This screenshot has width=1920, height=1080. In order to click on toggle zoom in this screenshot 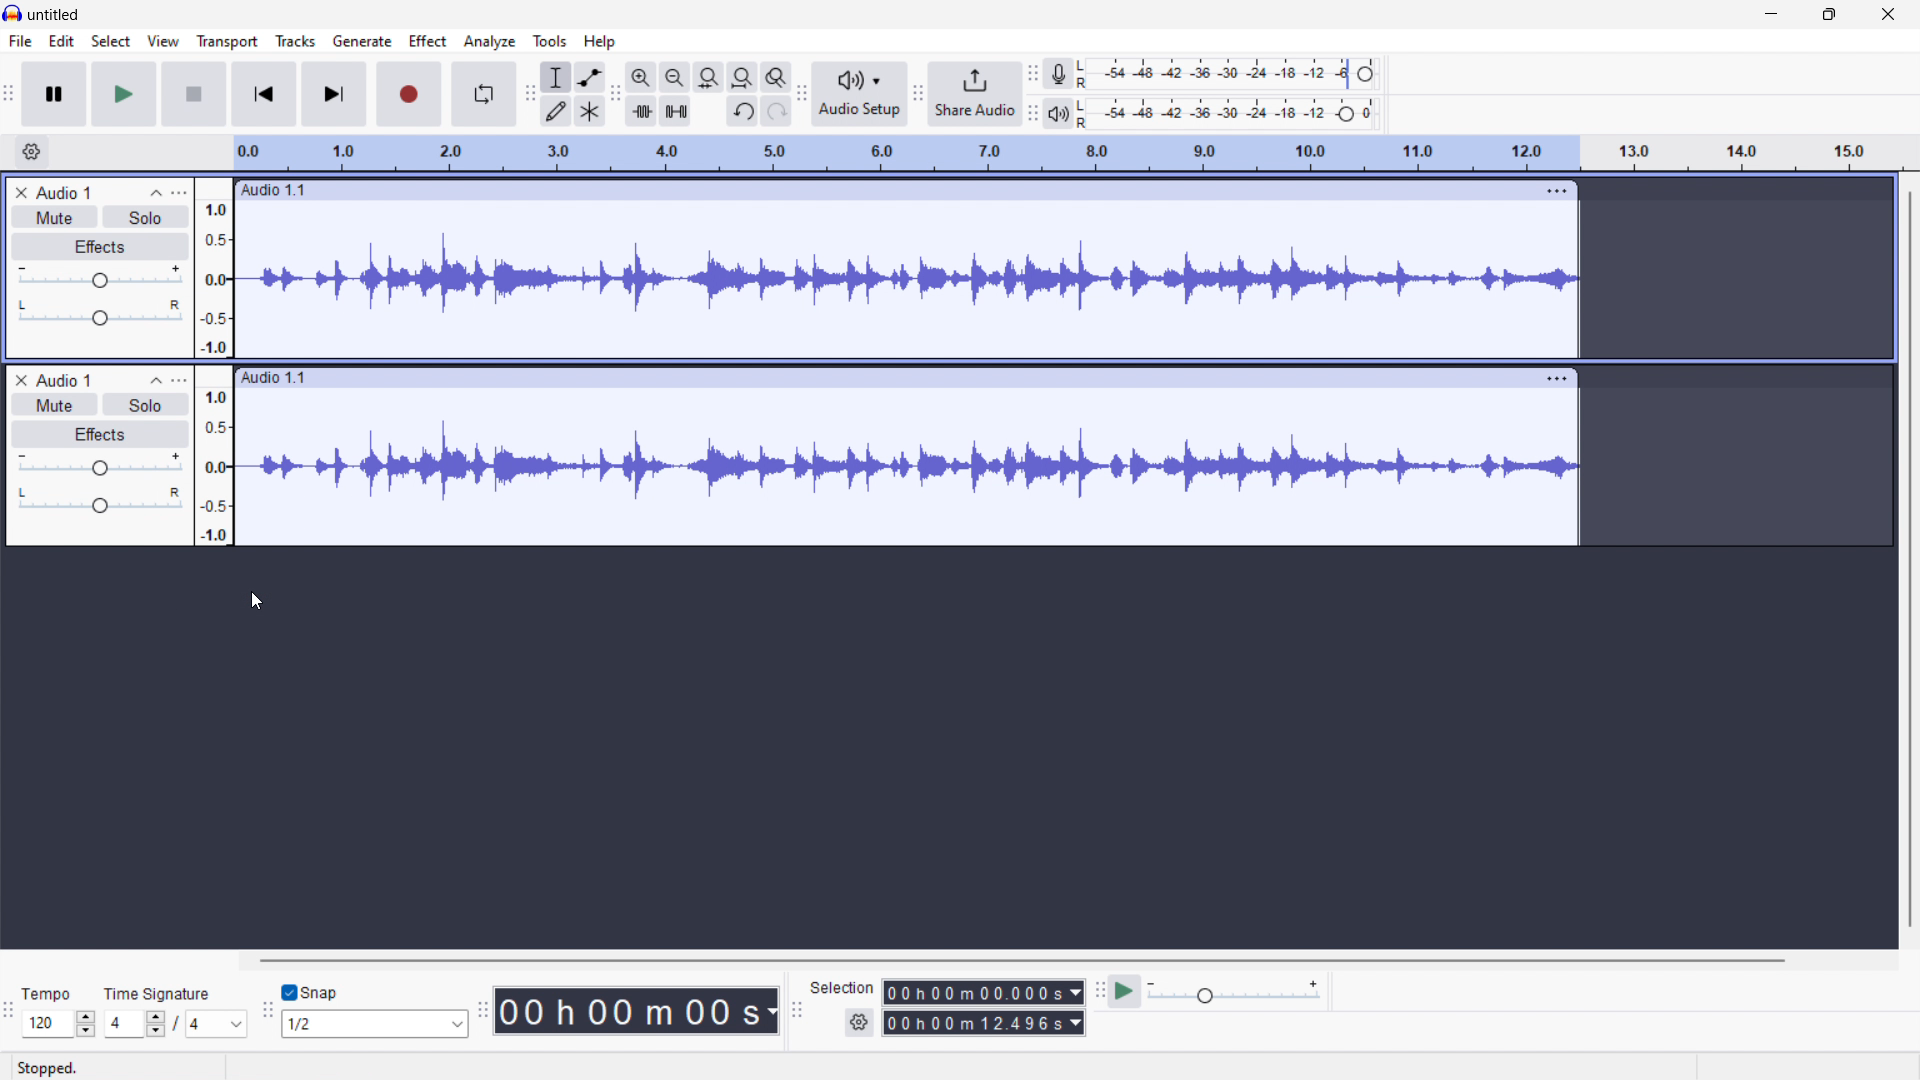, I will do `click(777, 77)`.